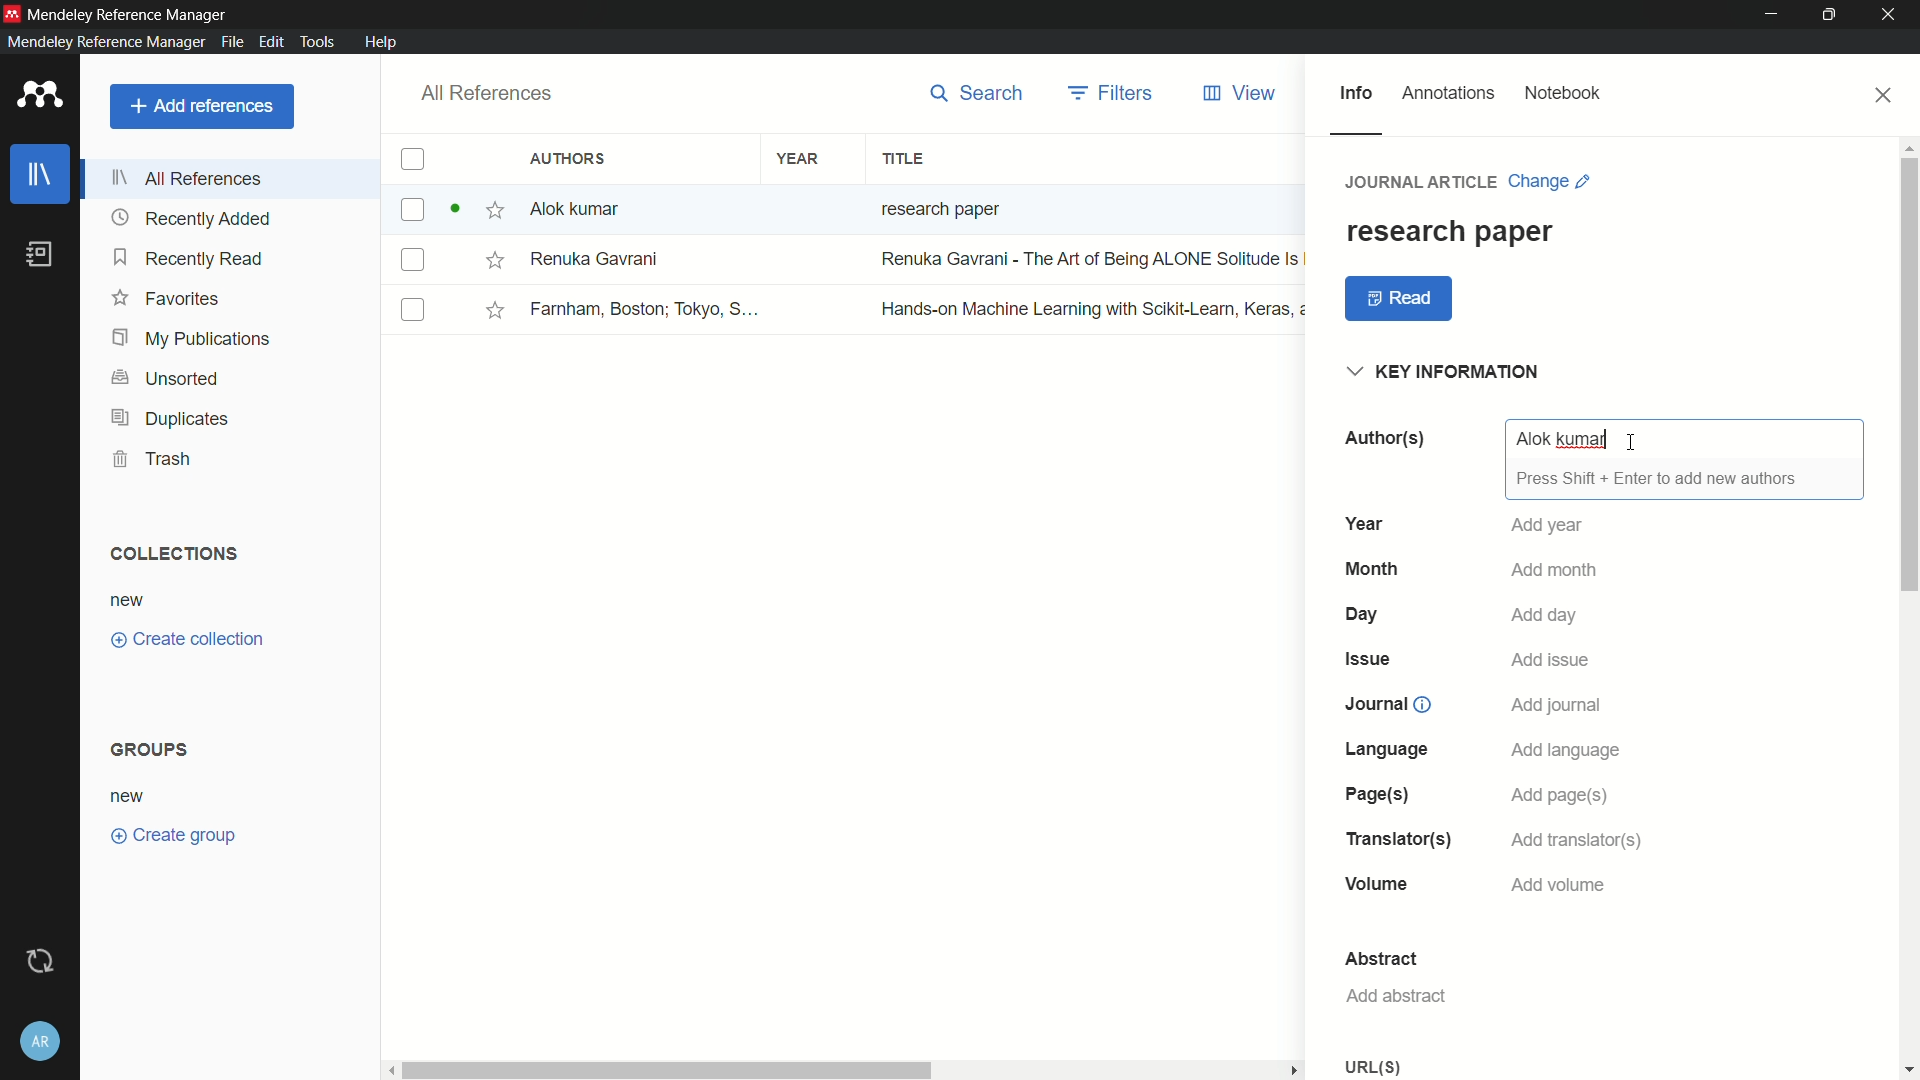 The image size is (1920, 1080). What do you see at coordinates (713, 209) in the screenshot?
I see `book-1` at bounding box center [713, 209].